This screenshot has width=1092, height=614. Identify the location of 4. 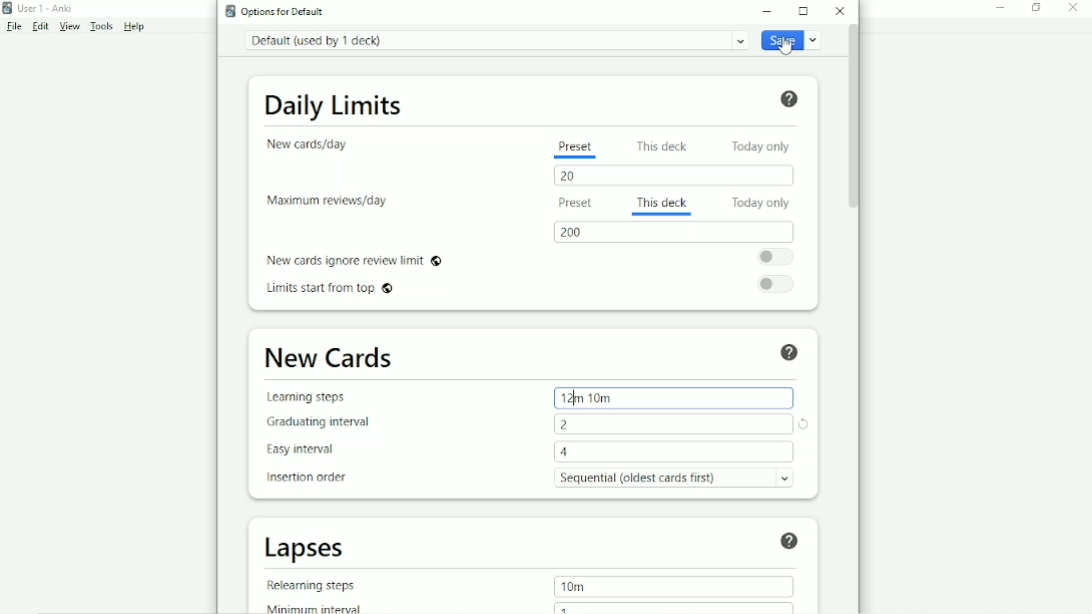
(564, 452).